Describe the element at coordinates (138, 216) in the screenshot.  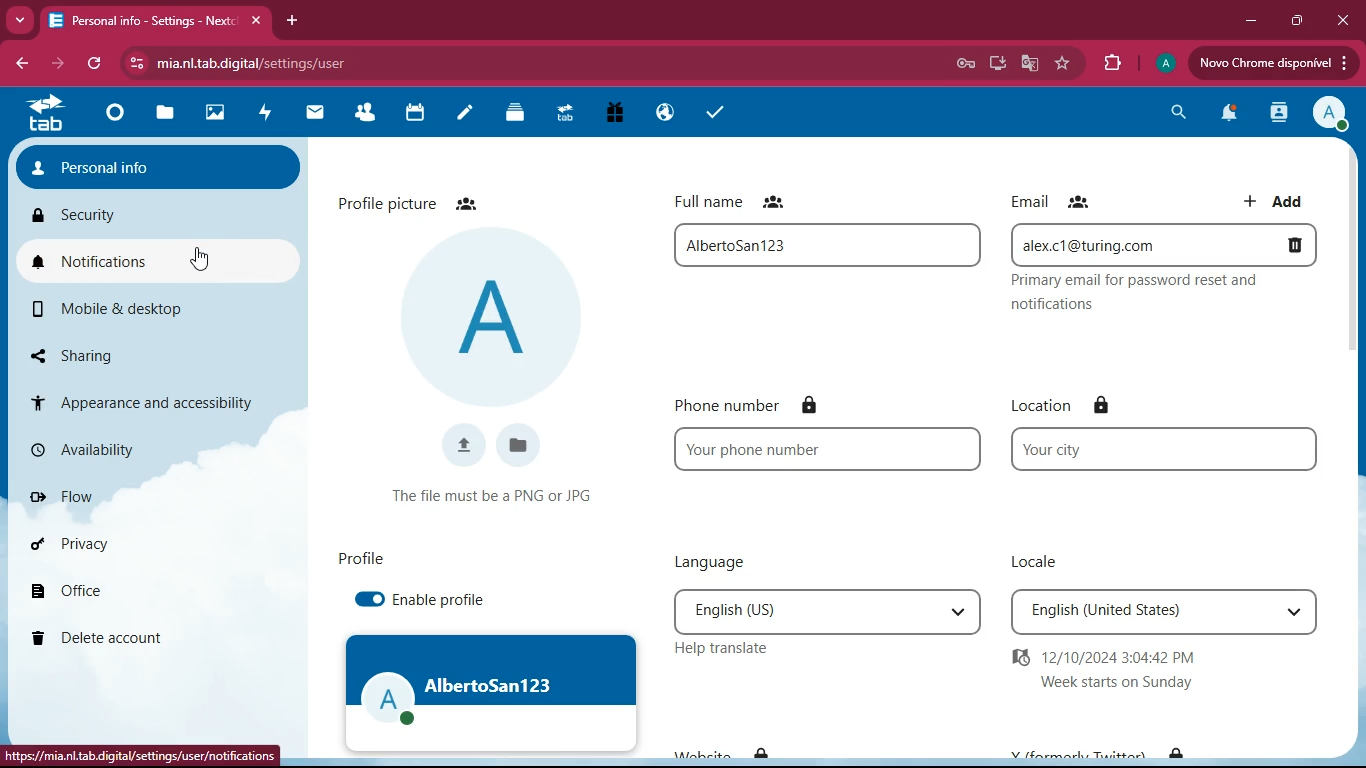
I see `security` at that location.